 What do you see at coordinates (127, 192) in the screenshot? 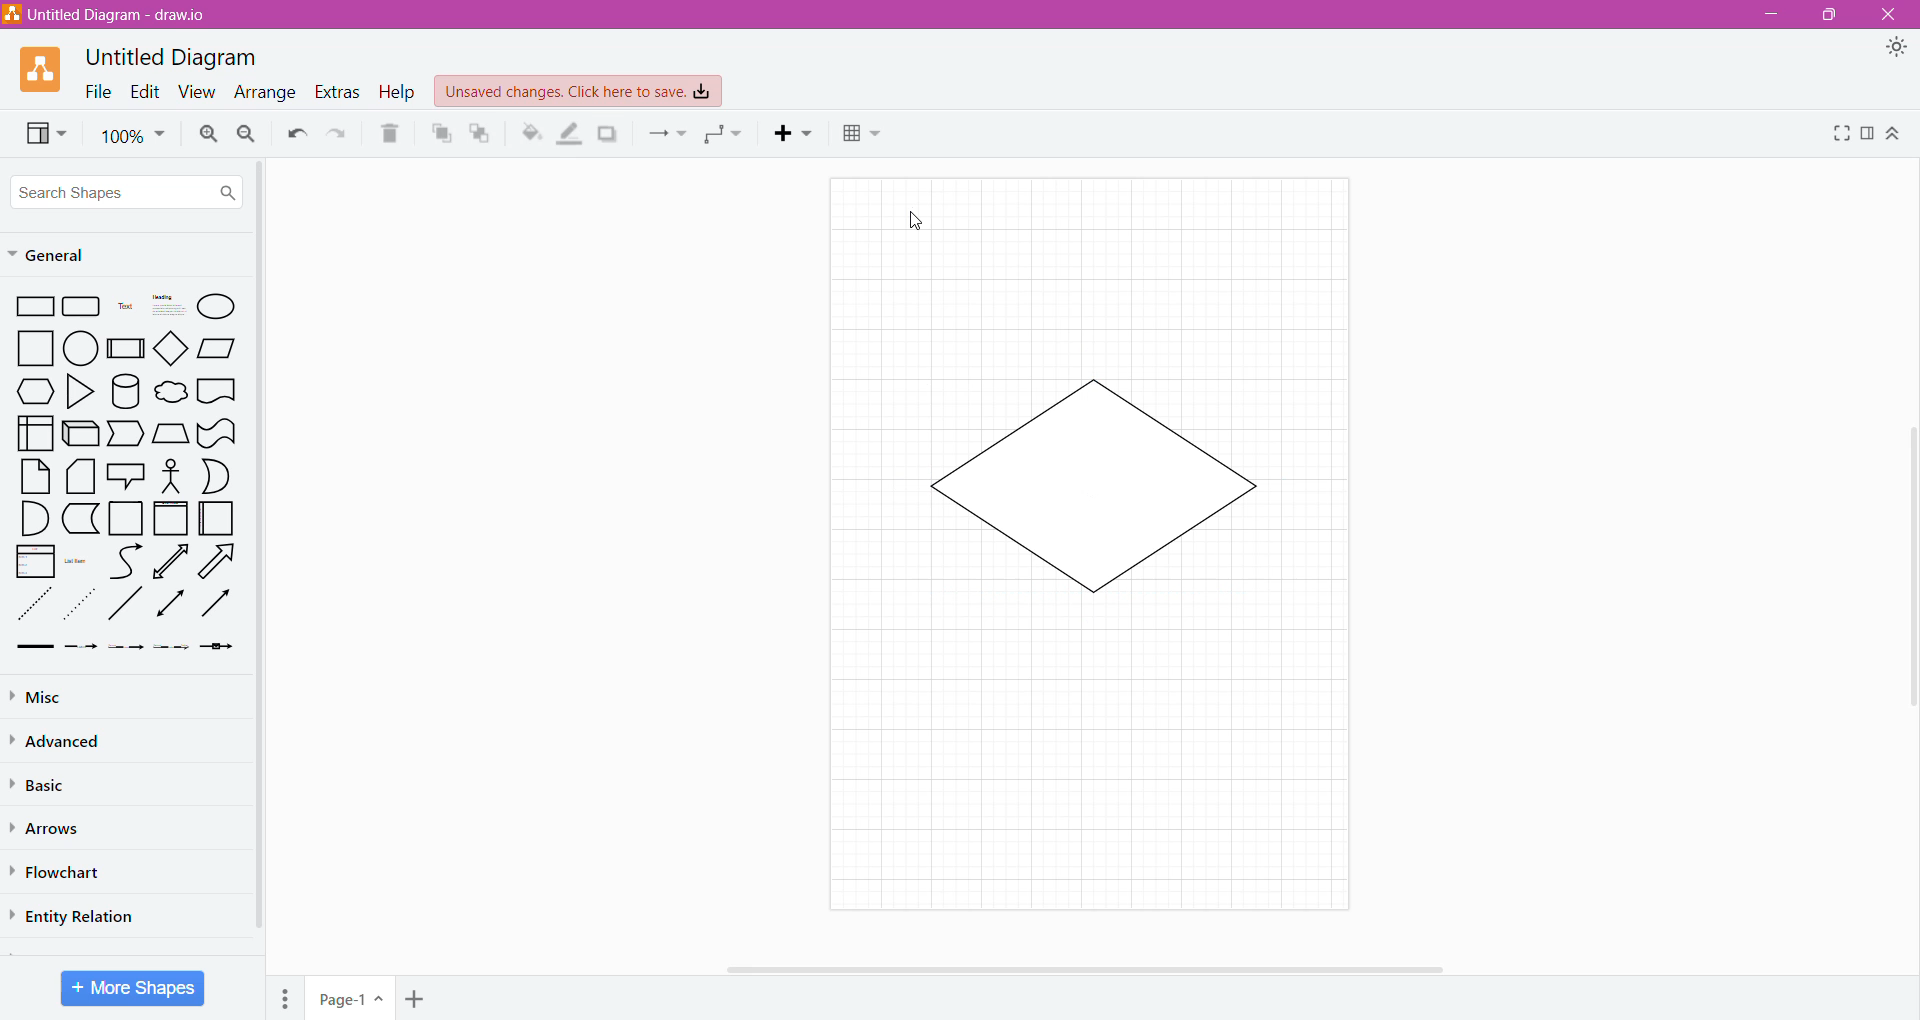
I see `Search Shapes` at bounding box center [127, 192].